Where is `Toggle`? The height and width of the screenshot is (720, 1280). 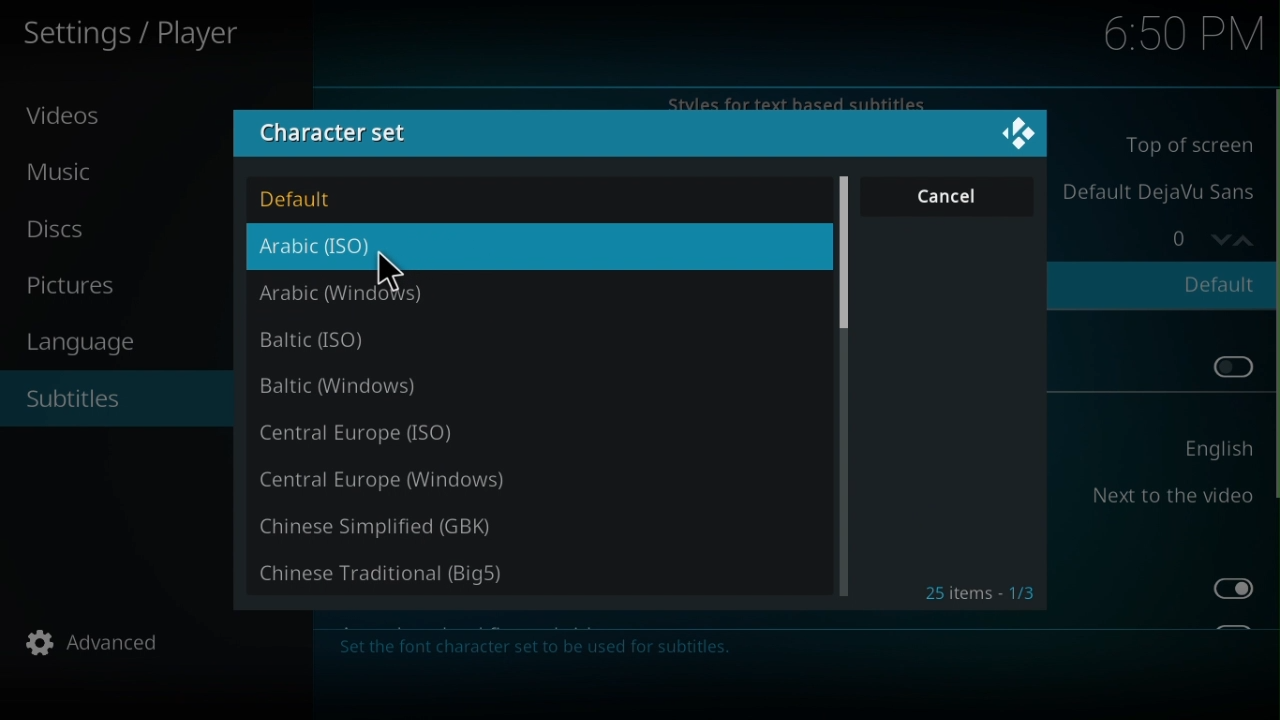 Toggle is located at coordinates (1227, 365).